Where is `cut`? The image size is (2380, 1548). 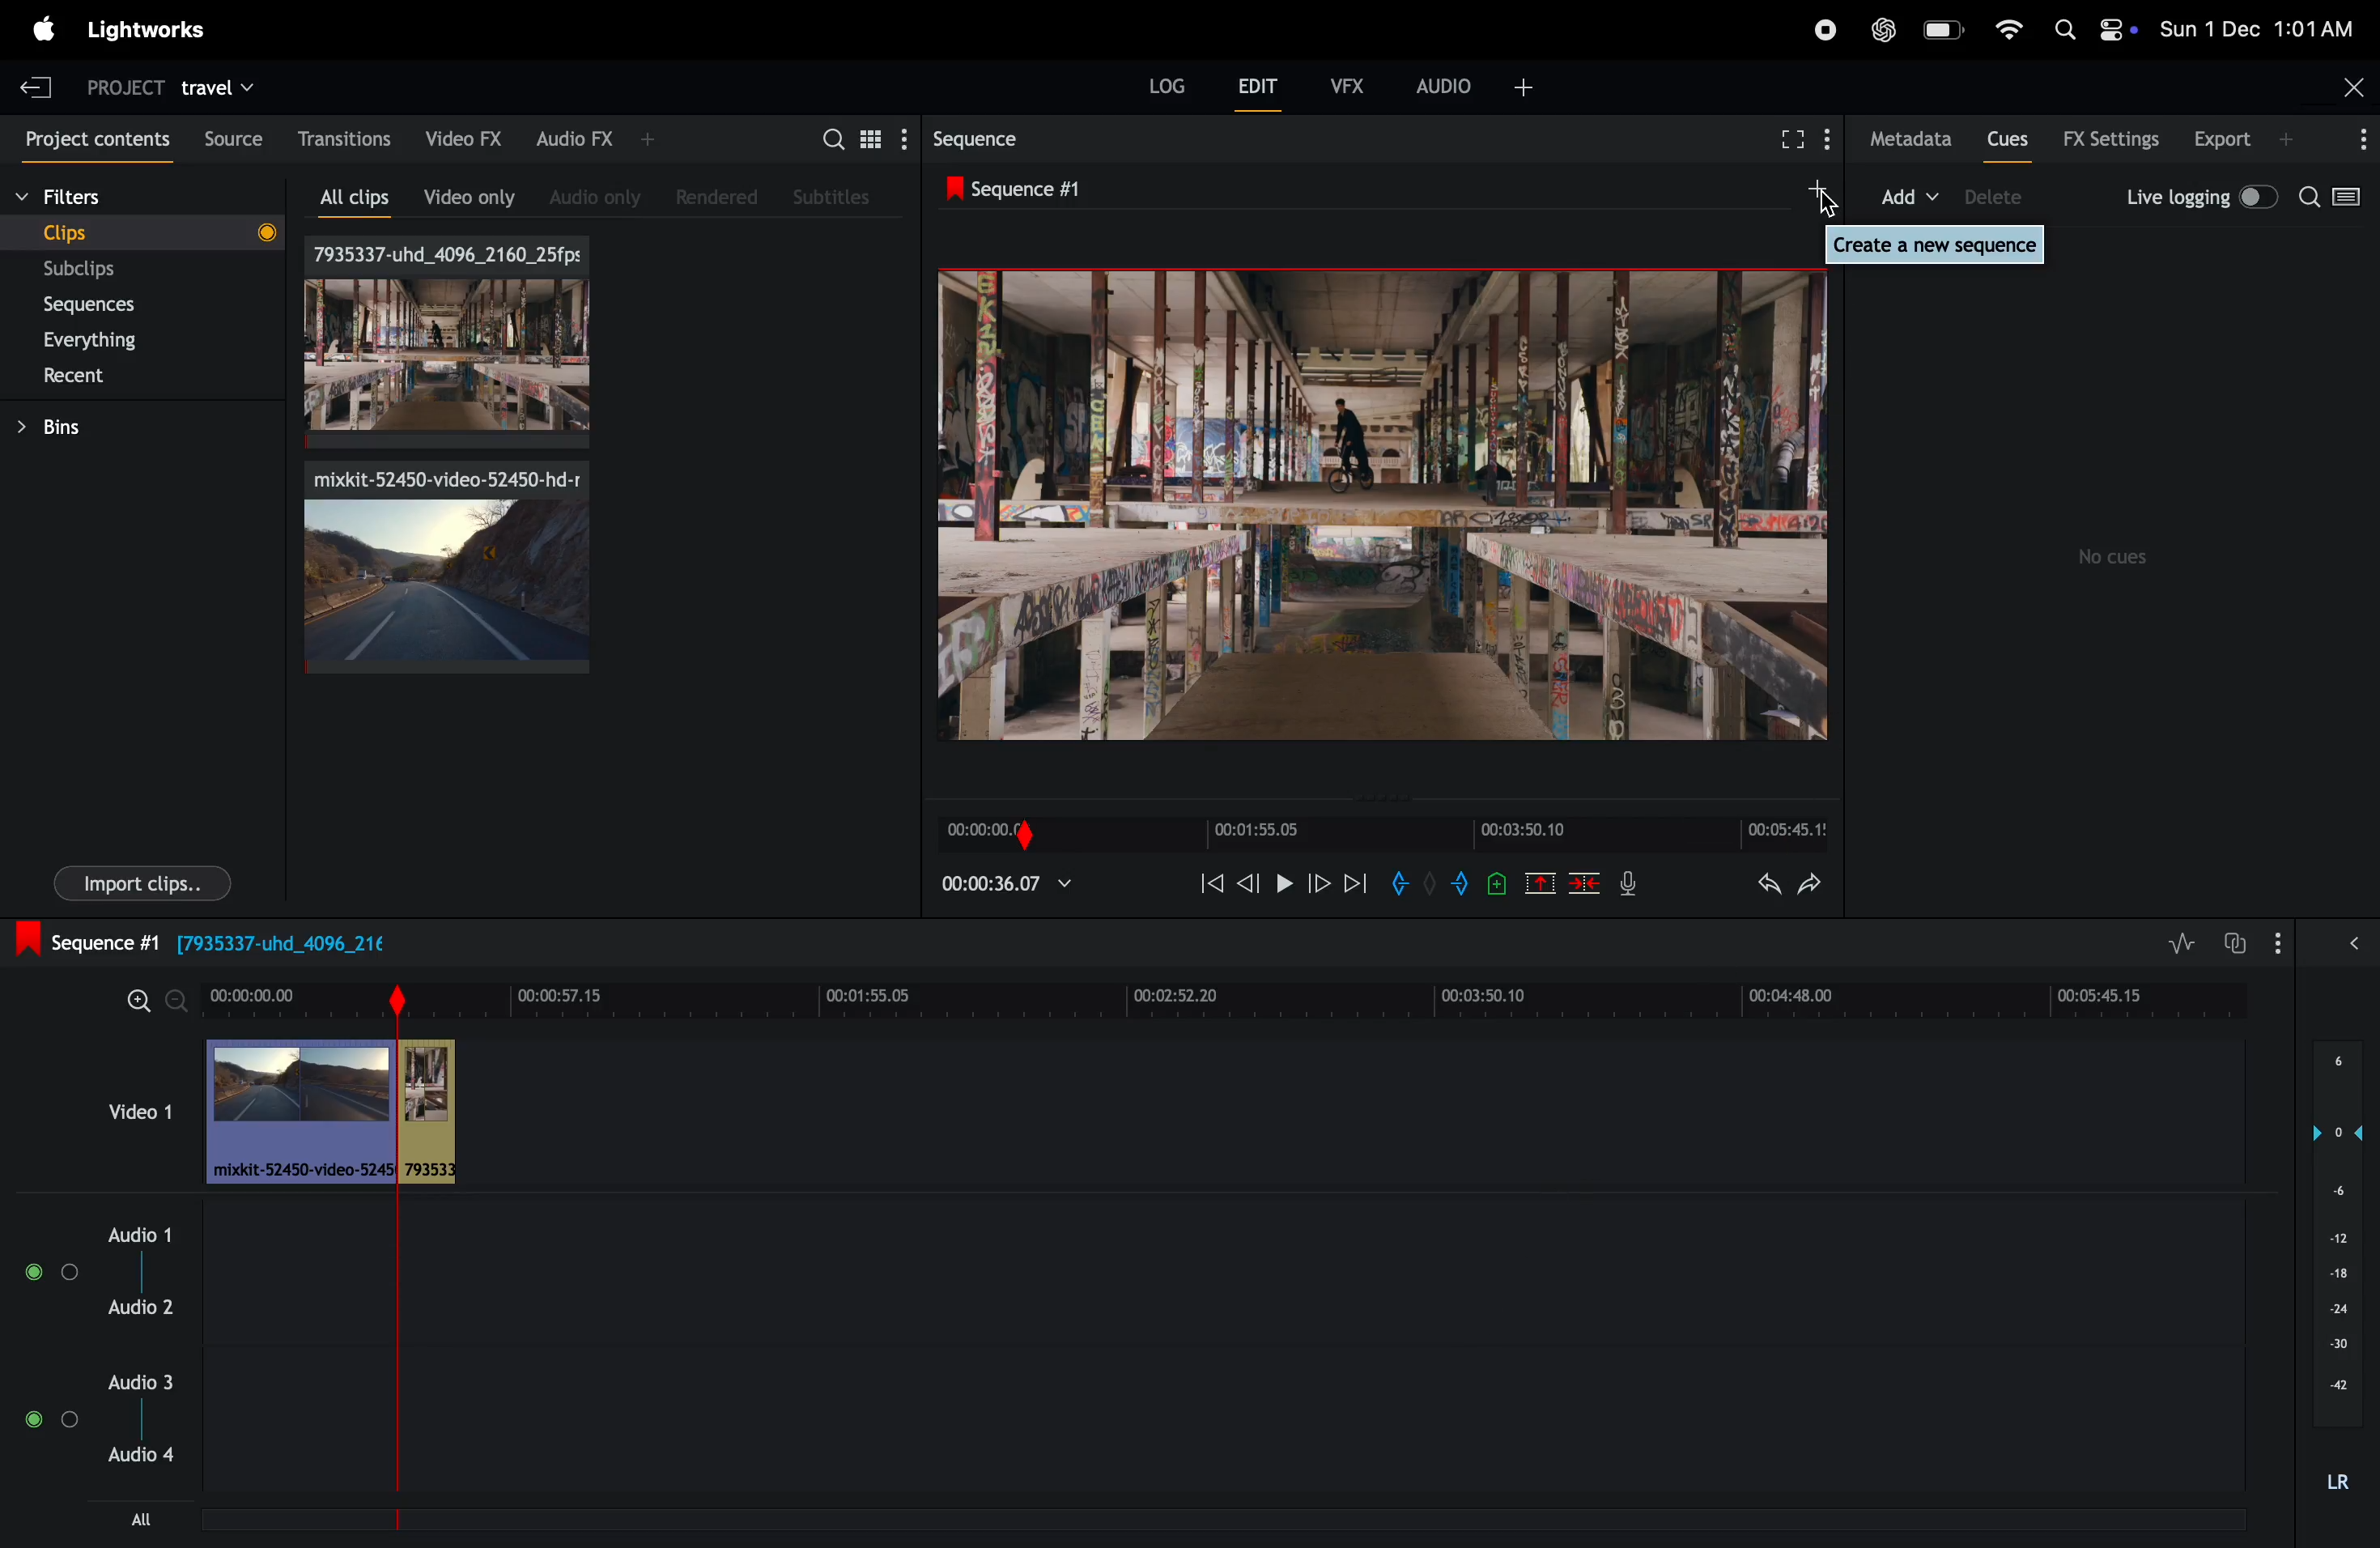 cut is located at coordinates (1540, 882).